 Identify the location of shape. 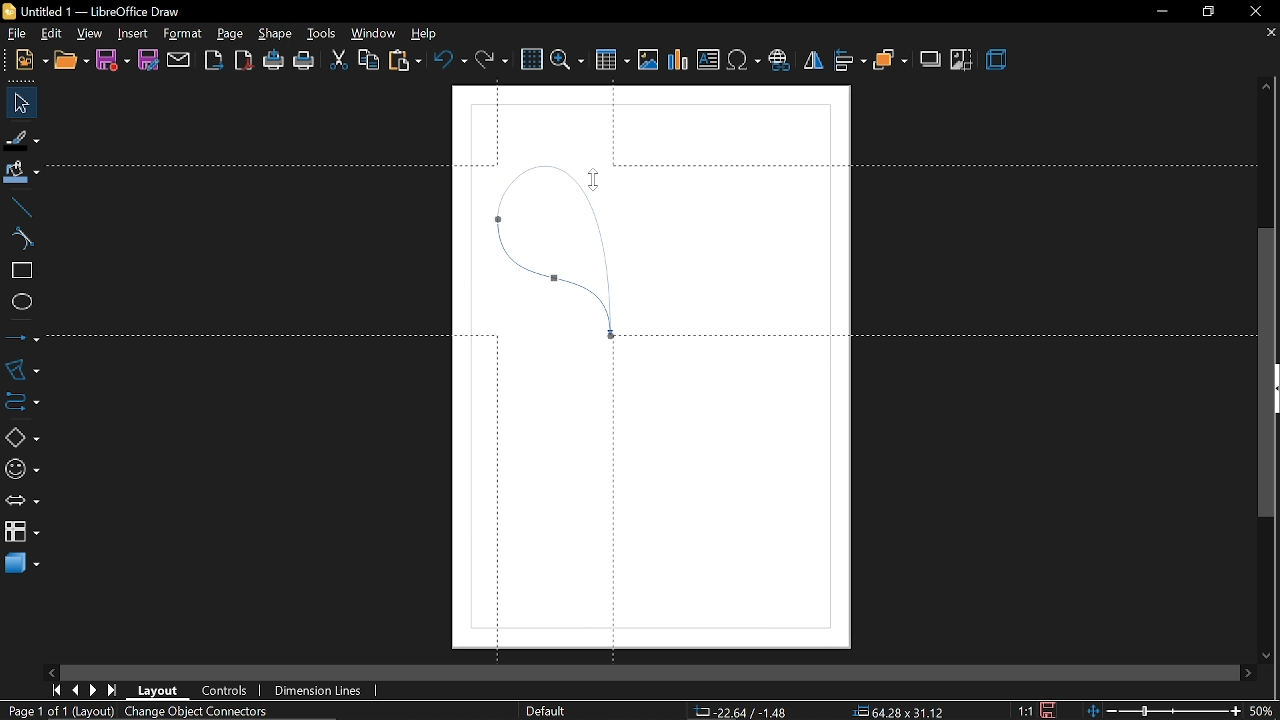
(272, 33).